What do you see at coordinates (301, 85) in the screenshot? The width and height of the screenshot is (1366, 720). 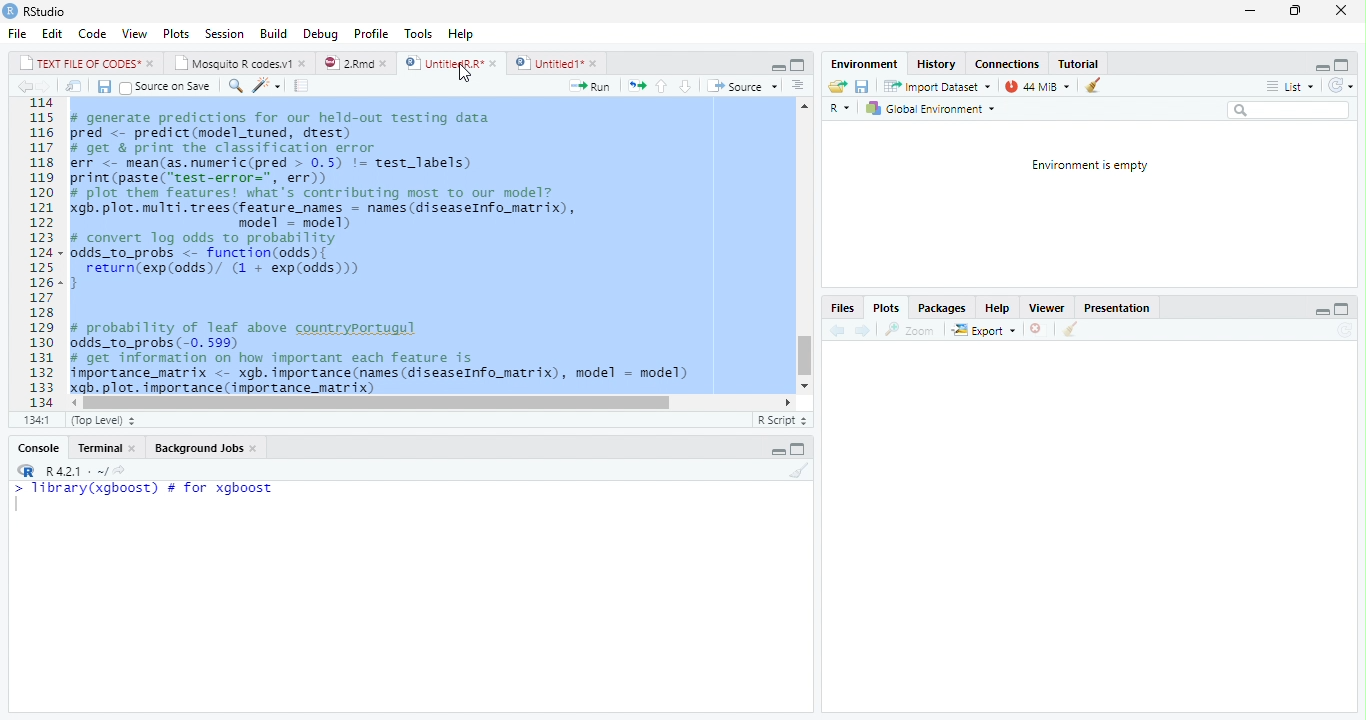 I see `Compile Report` at bounding box center [301, 85].